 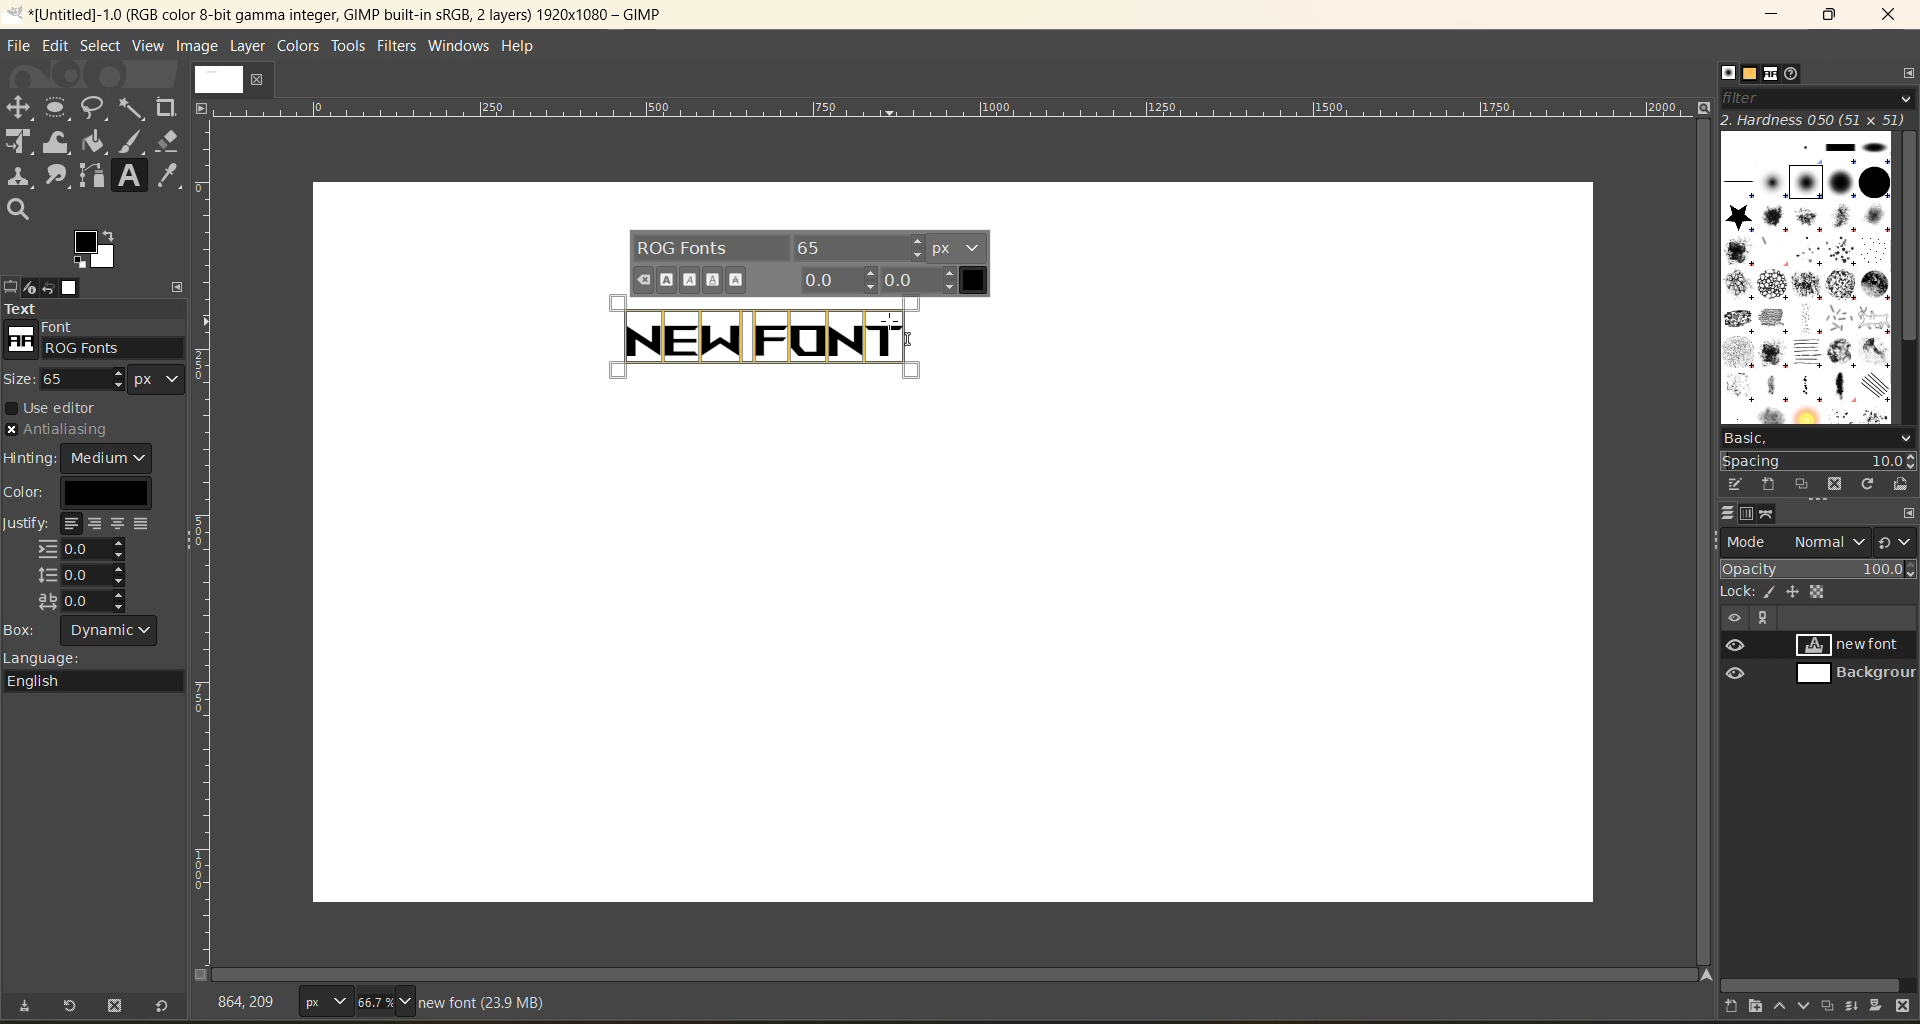 What do you see at coordinates (250, 48) in the screenshot?
I see `layer` at bounding box center [250, 48].